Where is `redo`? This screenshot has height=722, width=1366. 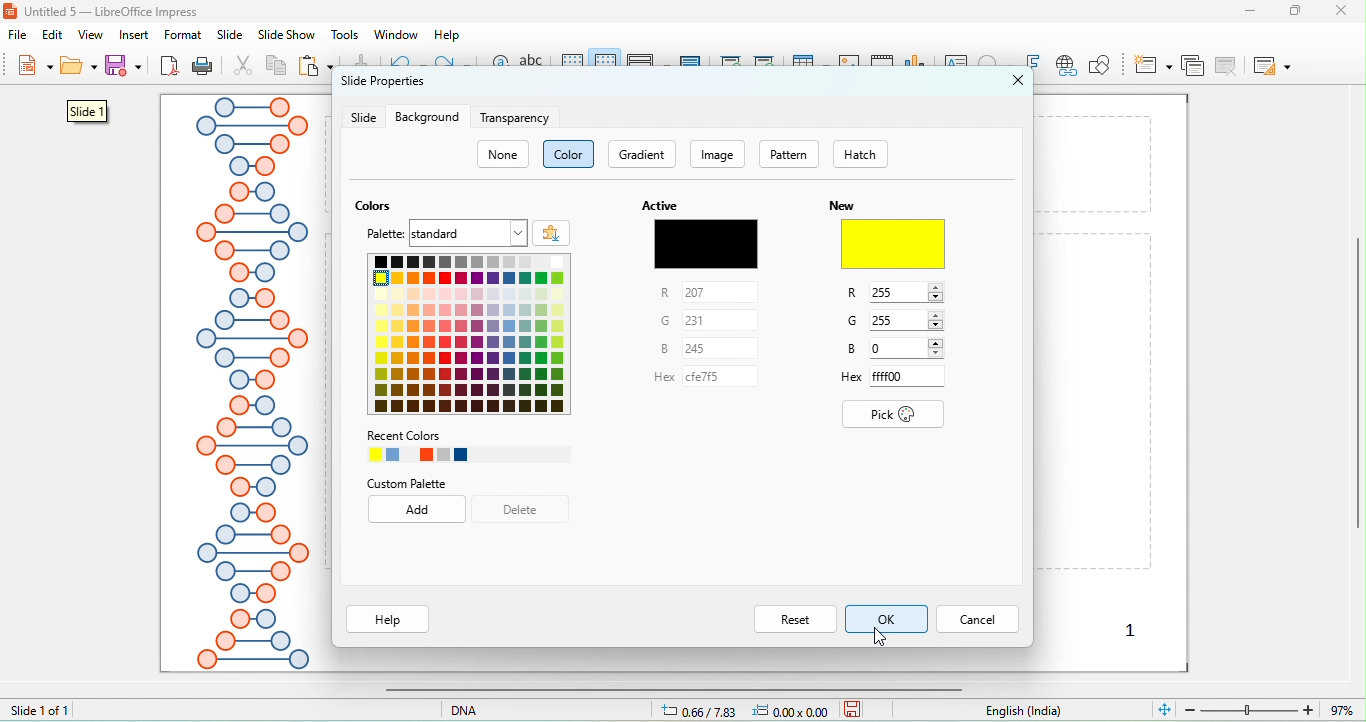 redo is located at coordinates (453, 65).